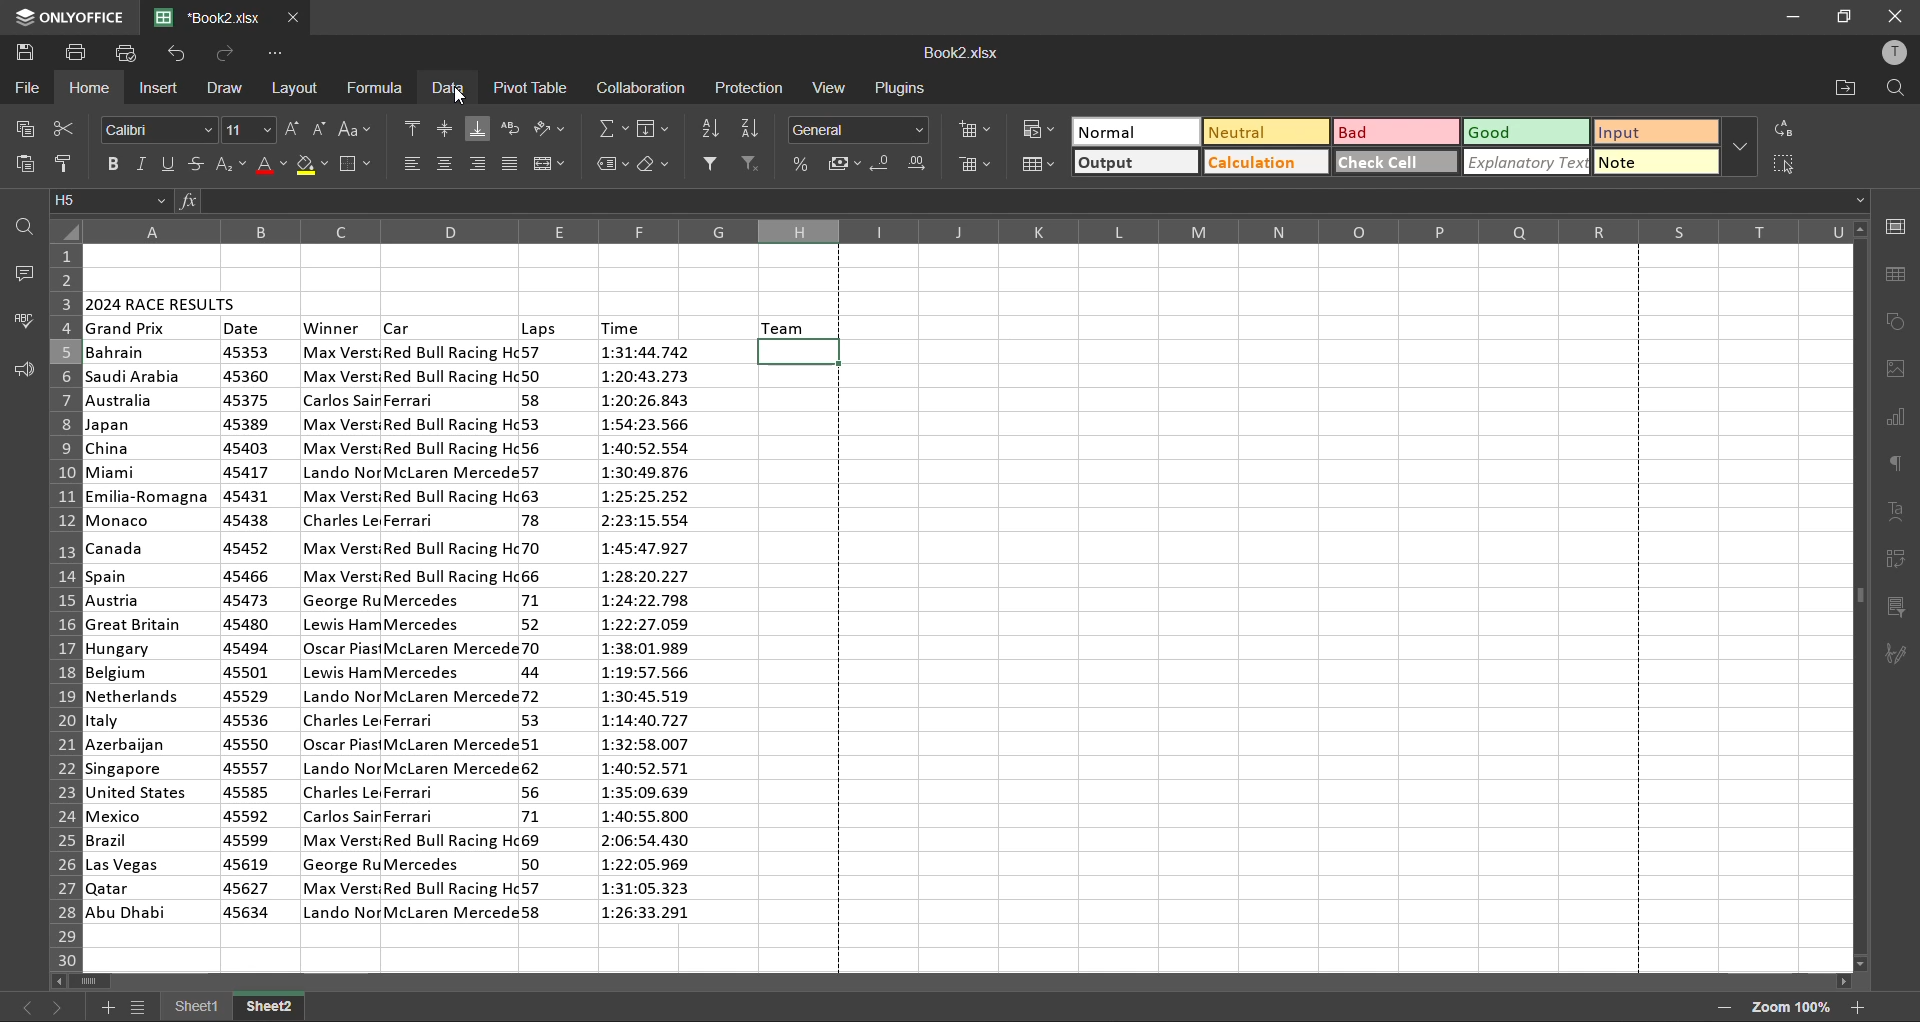  I want to click on slicer, so click(1898, 609).